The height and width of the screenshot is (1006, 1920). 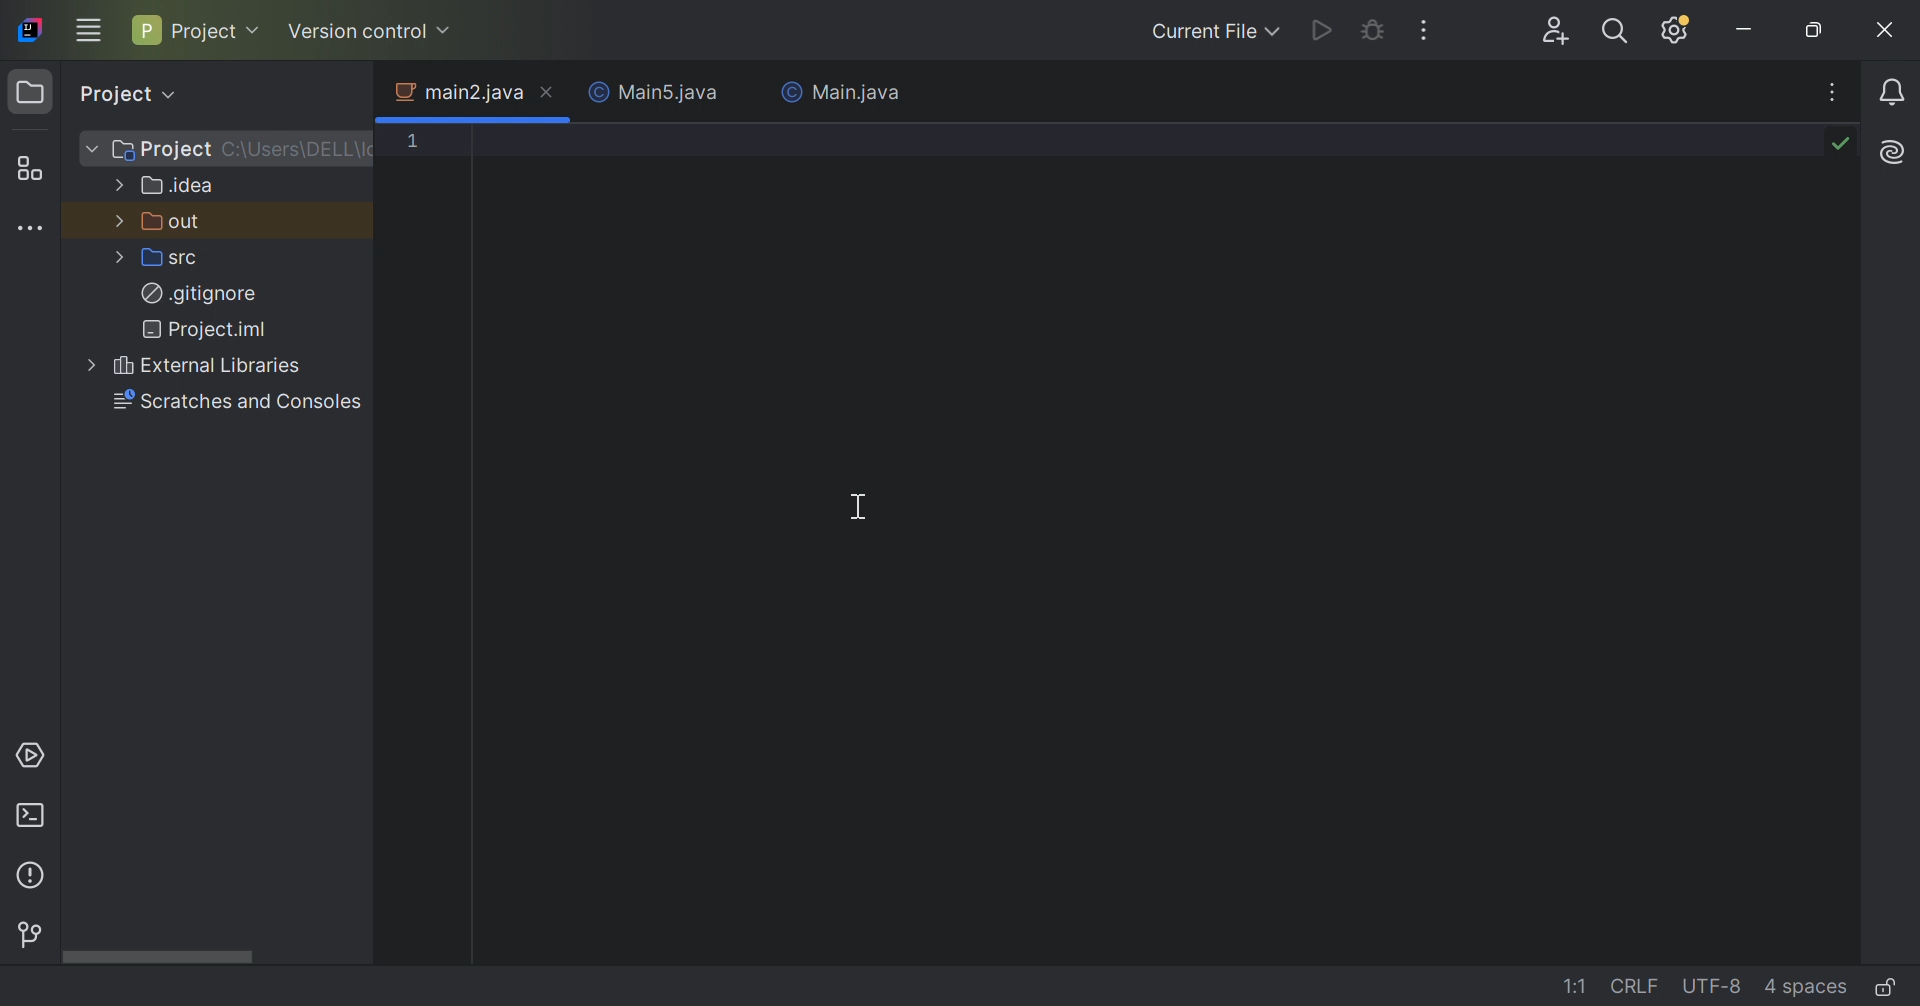 I want to click on main2.java, so click(x=459, y=91).